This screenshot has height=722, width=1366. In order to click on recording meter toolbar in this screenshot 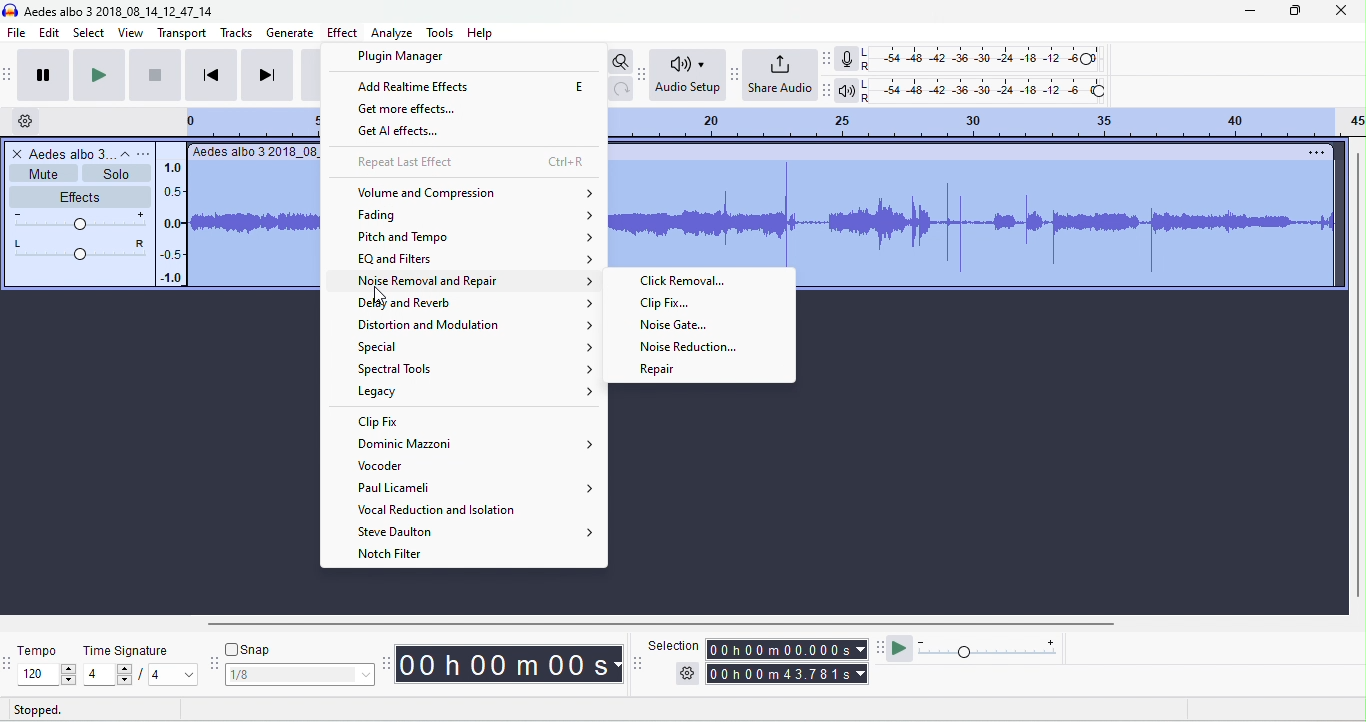, I will do `click(828, 58)`.